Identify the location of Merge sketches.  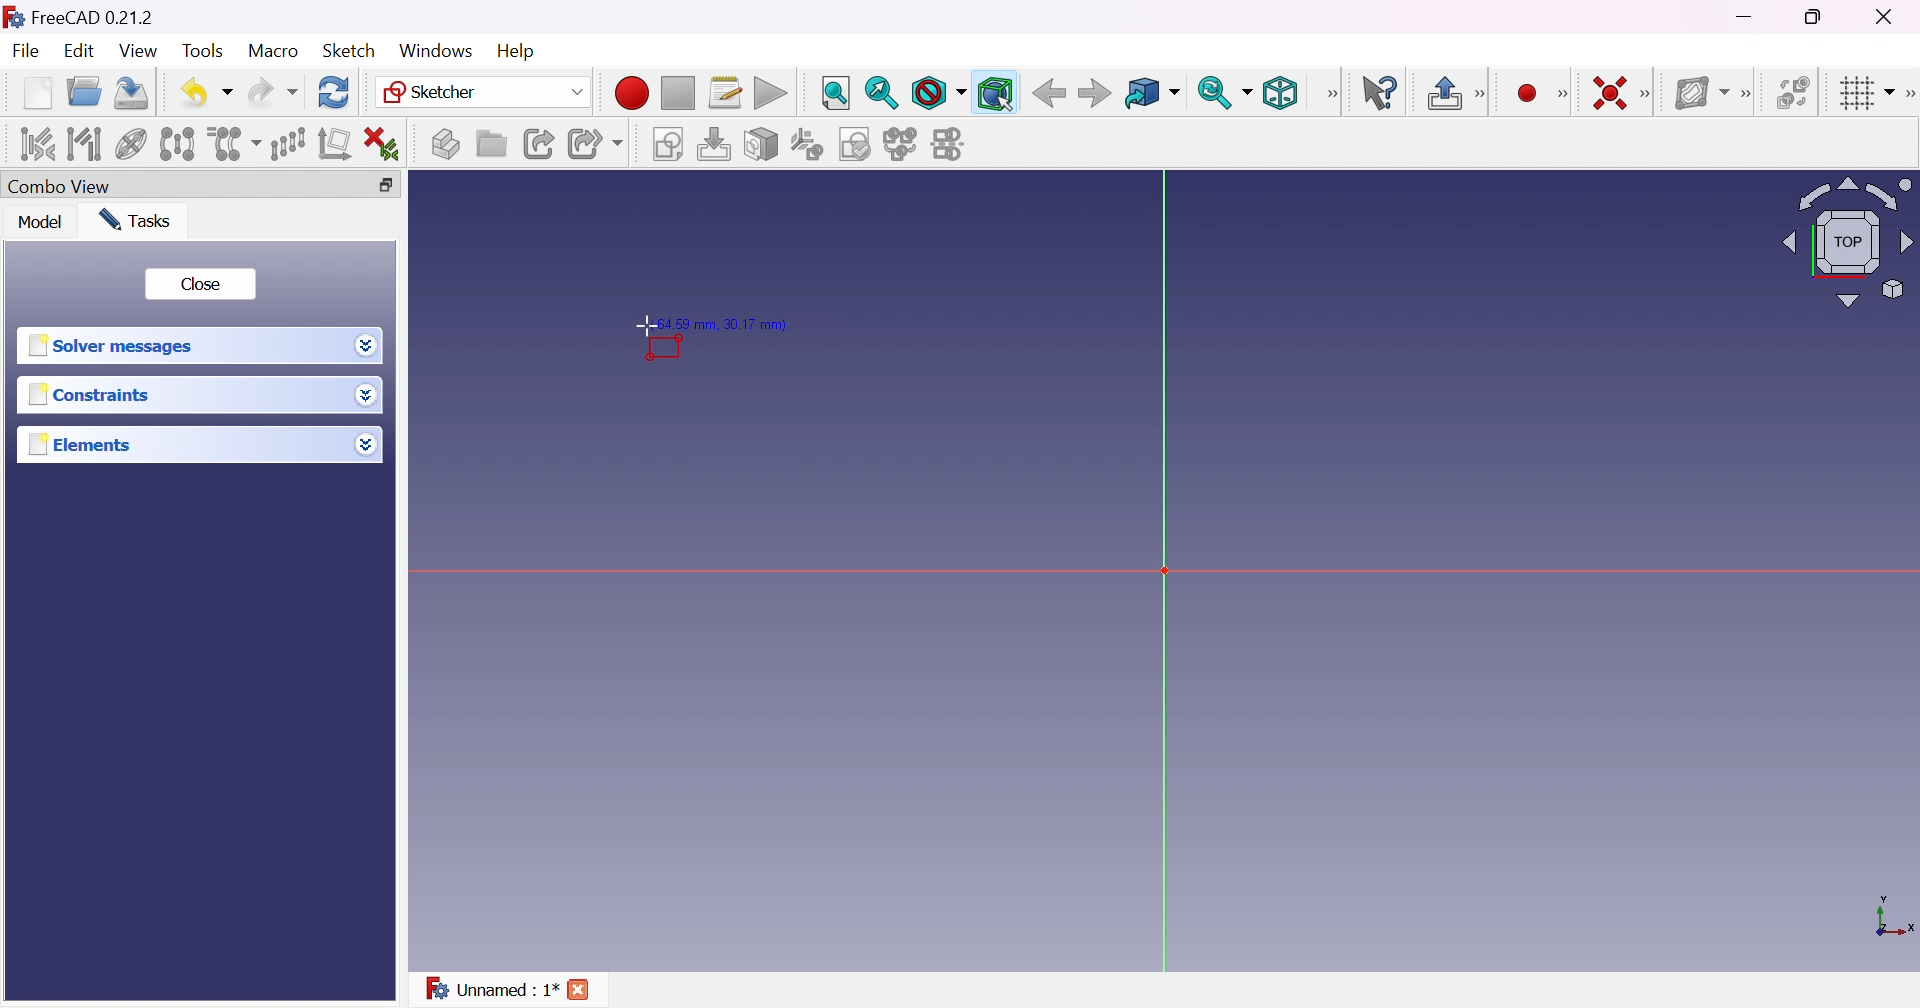
(900, 145).